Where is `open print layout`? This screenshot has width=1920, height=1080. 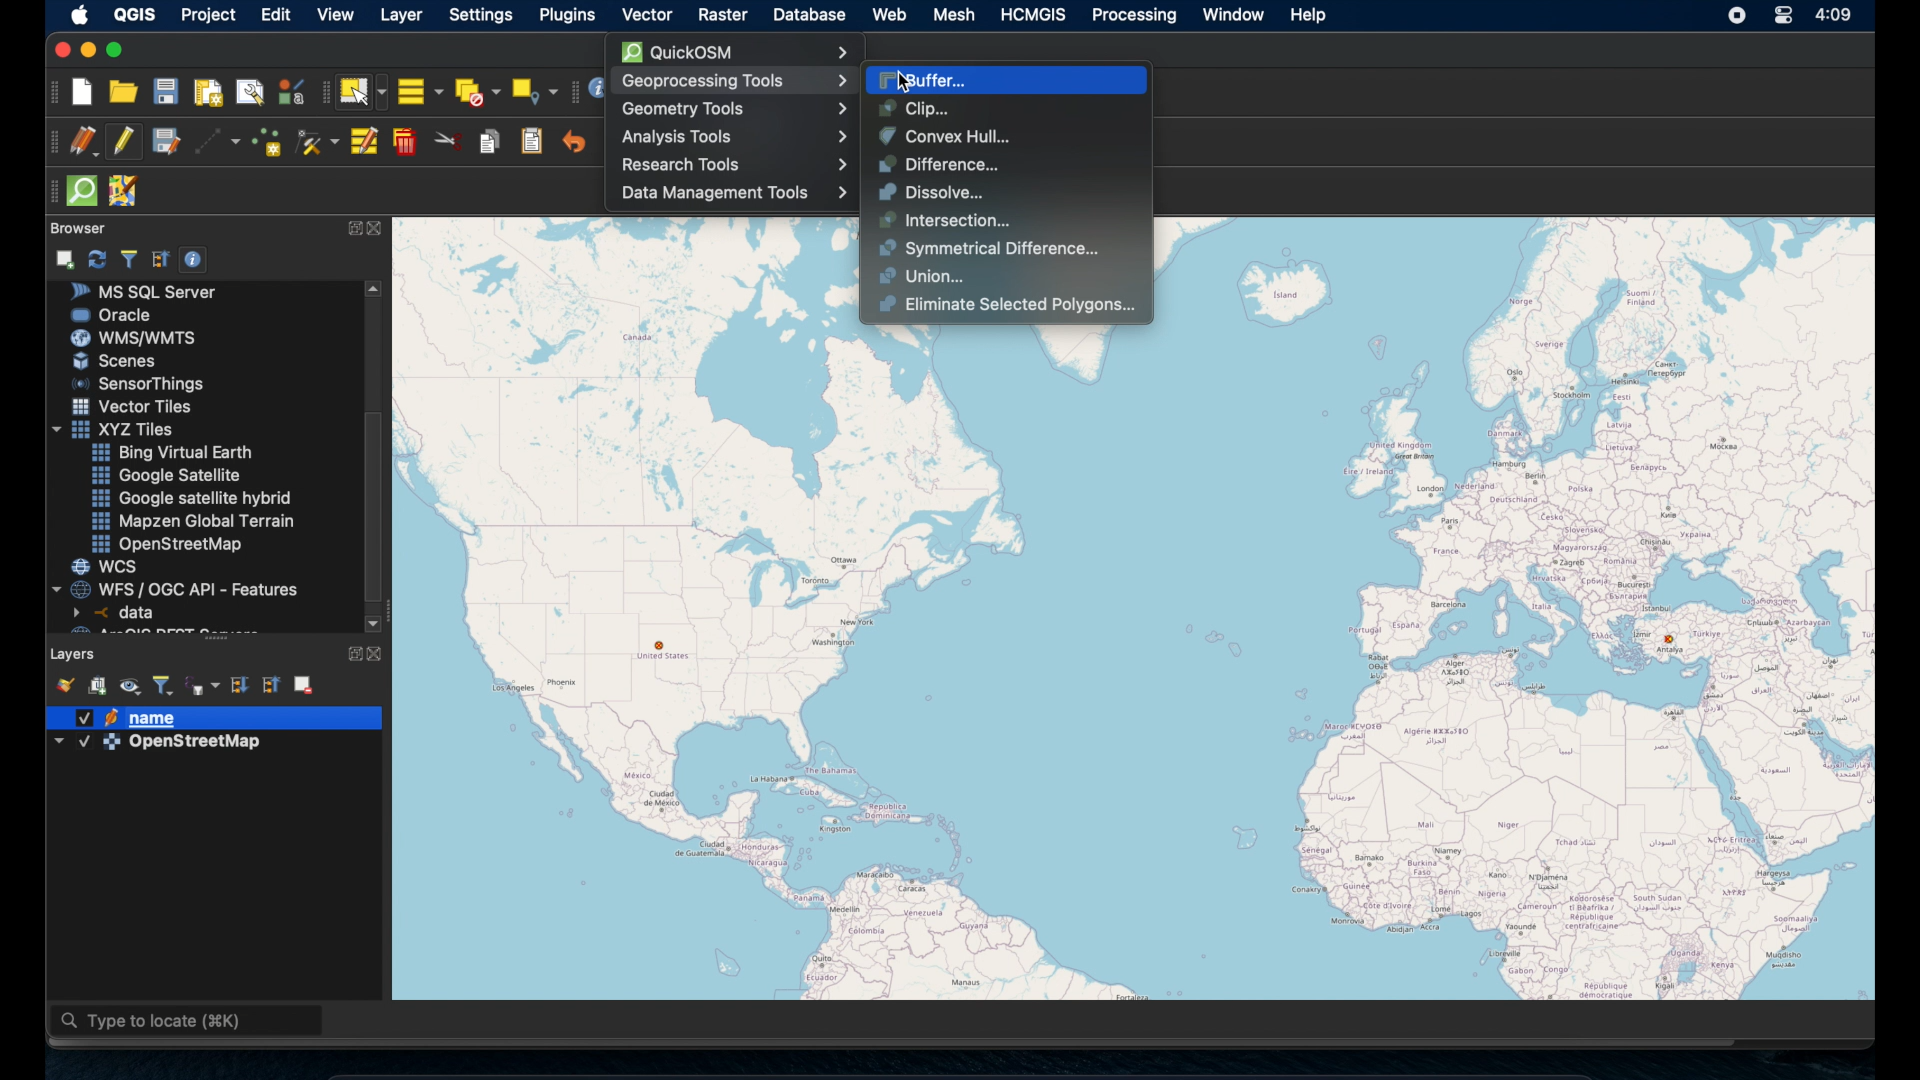 open print layout is located at coordinates (208, 95).